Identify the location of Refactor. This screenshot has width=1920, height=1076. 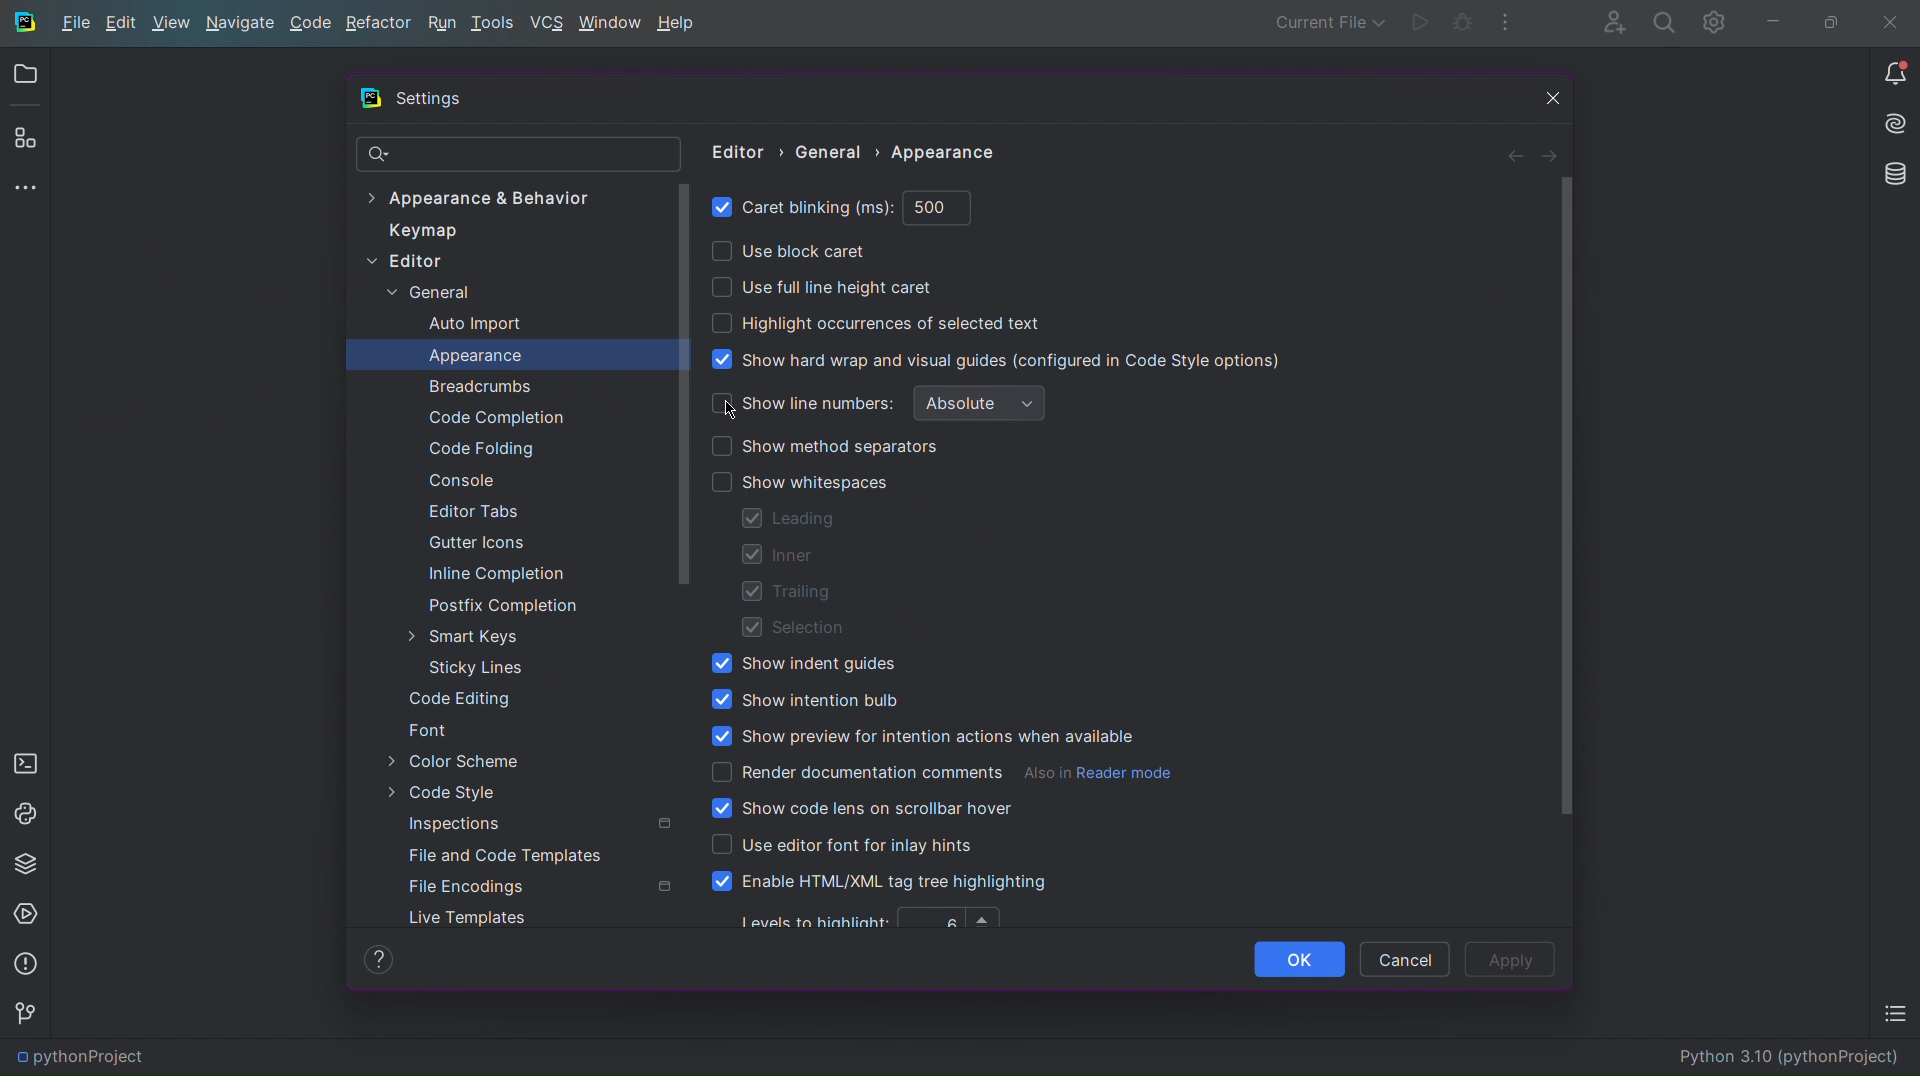
(380, 22).